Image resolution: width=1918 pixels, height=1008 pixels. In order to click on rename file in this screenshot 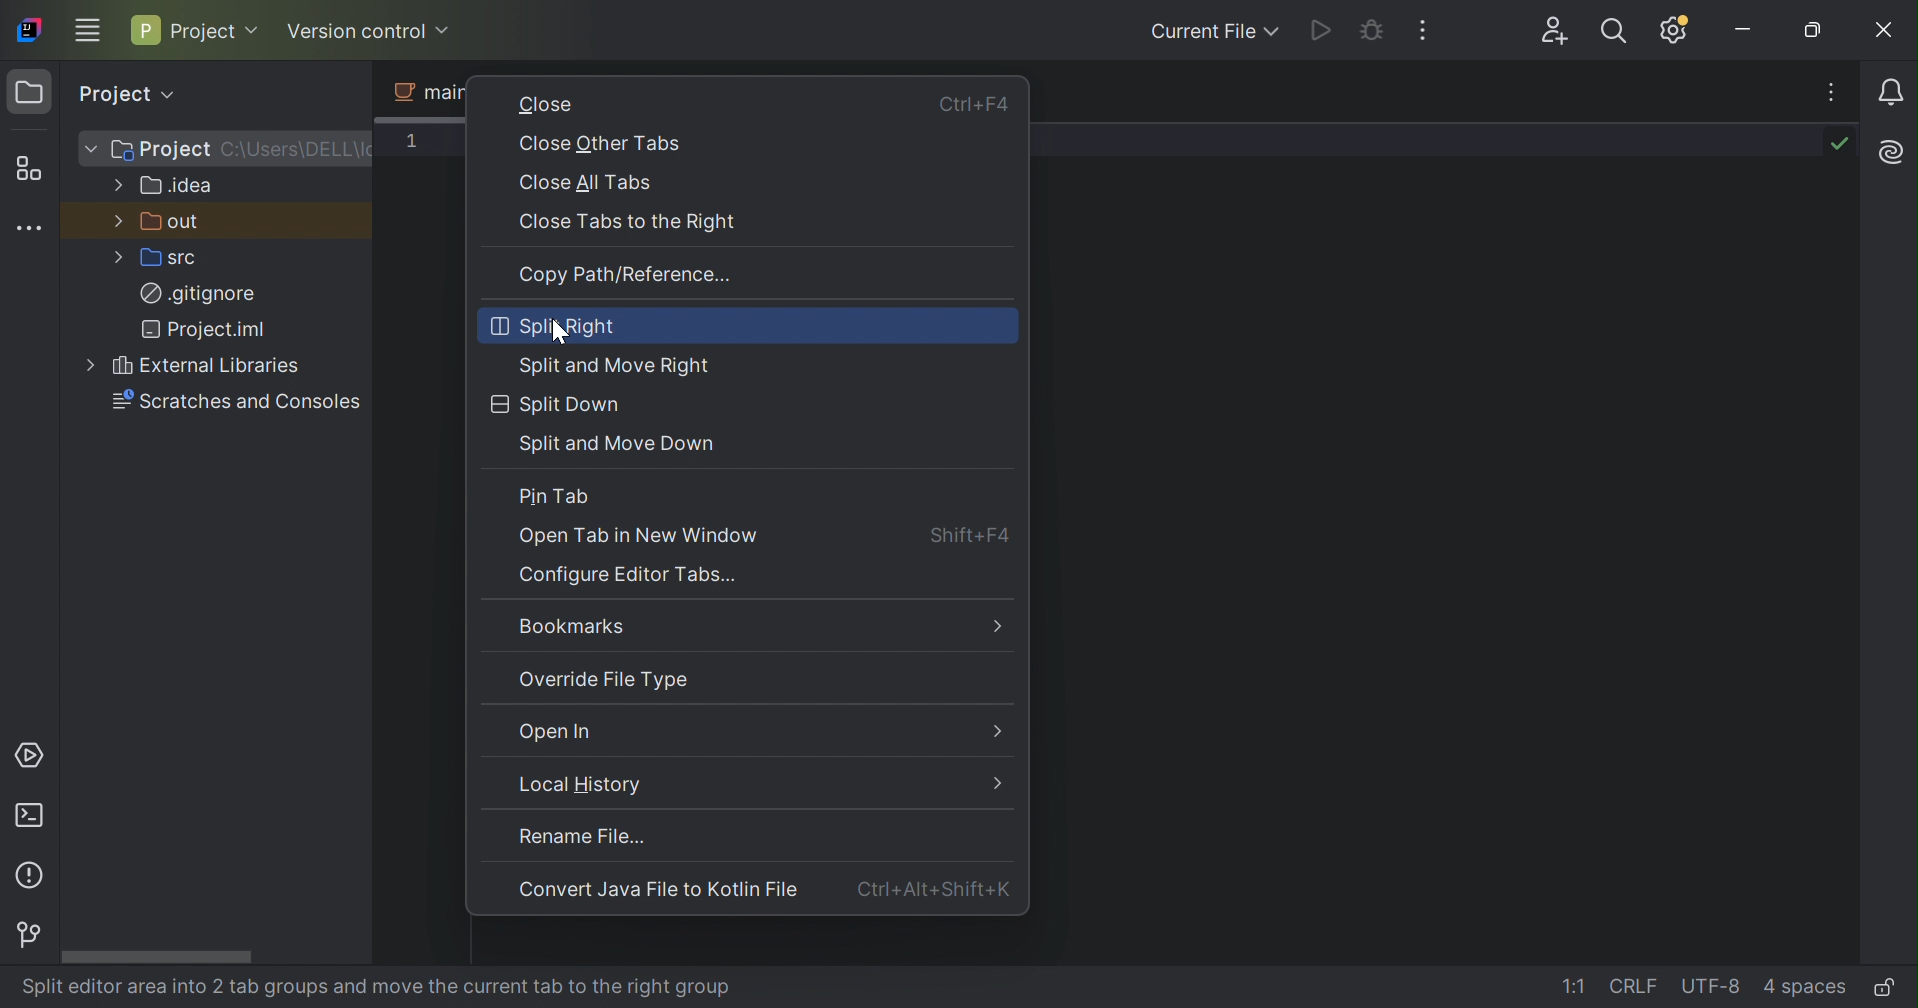, I will do `click(582, 838)`.